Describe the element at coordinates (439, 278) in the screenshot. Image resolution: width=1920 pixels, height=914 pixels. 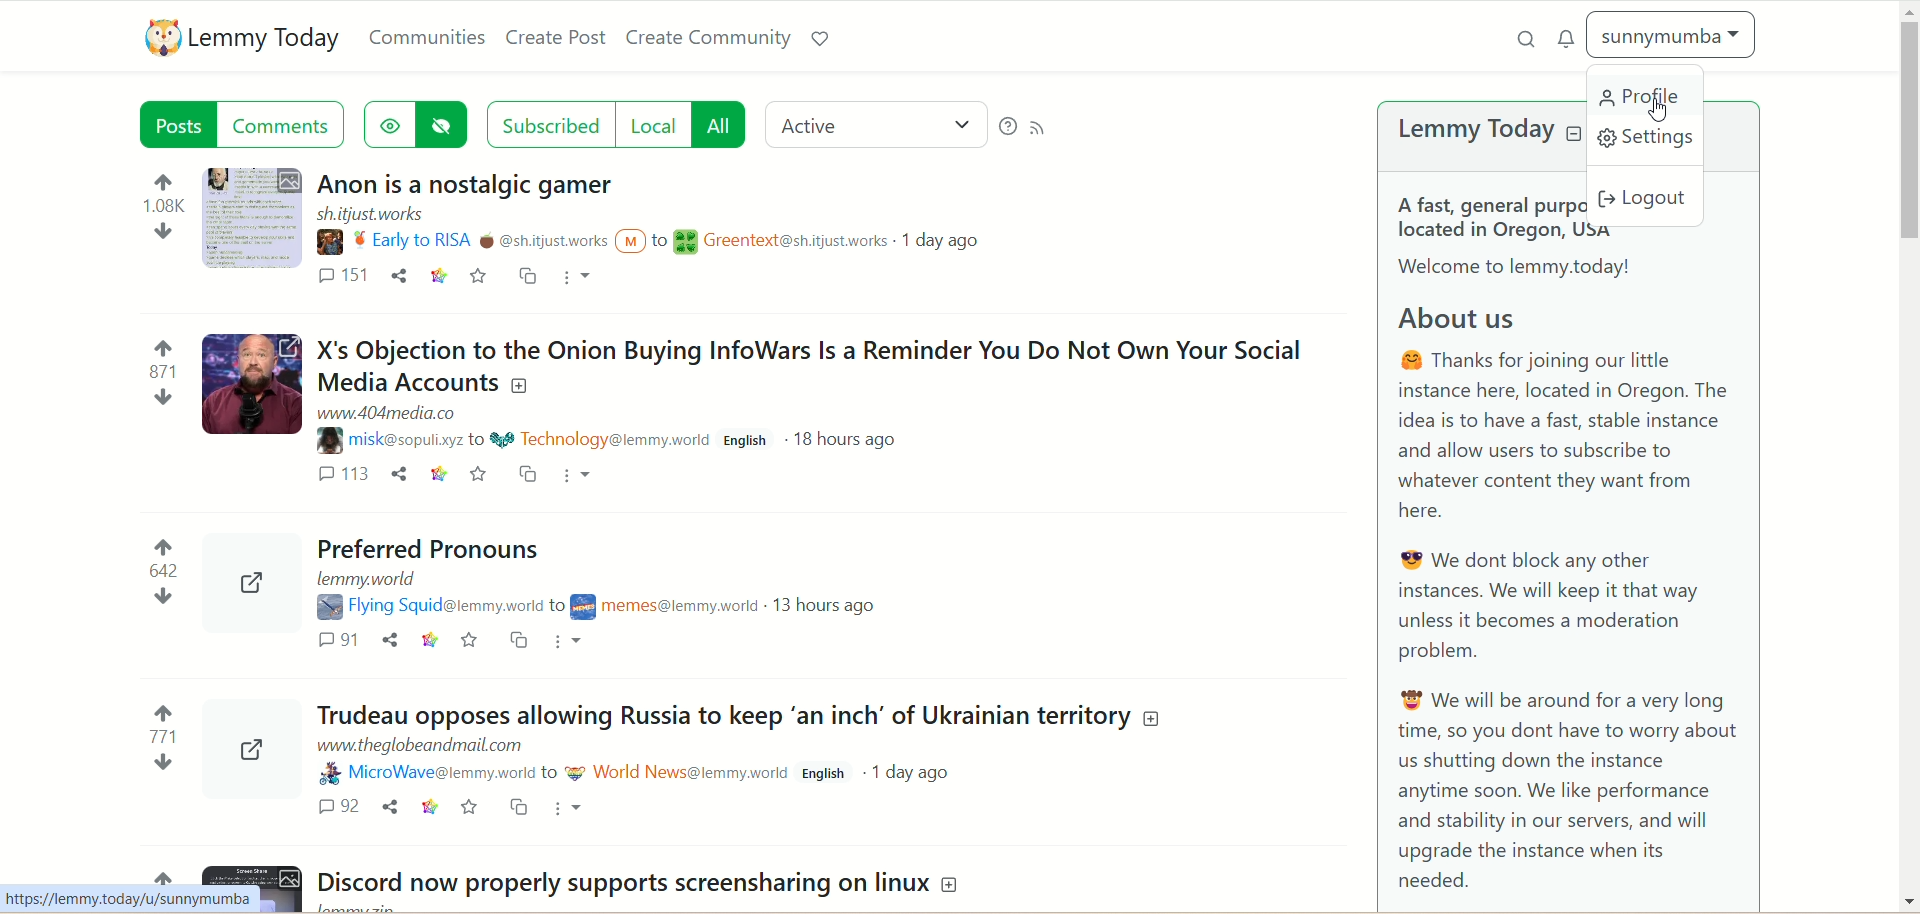
I see `link` at that location.